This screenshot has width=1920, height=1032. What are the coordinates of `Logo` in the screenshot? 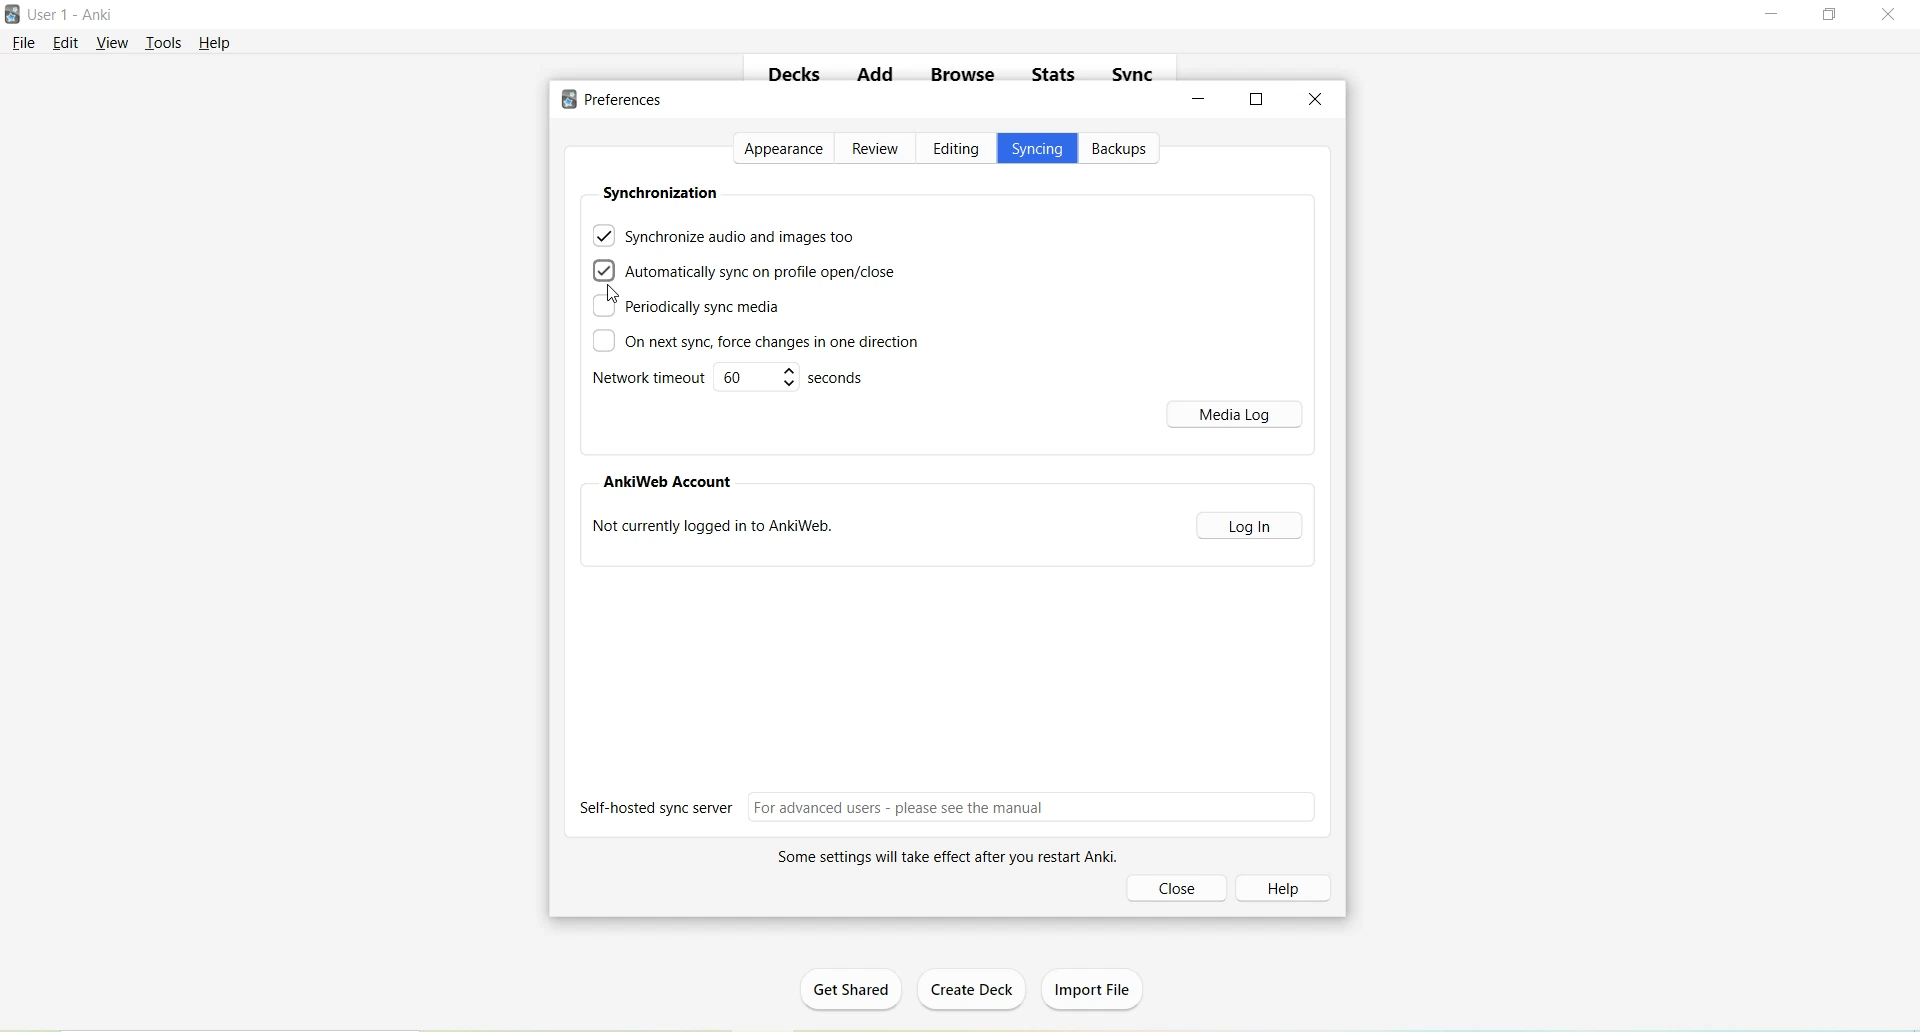 It's located at (15, 15).